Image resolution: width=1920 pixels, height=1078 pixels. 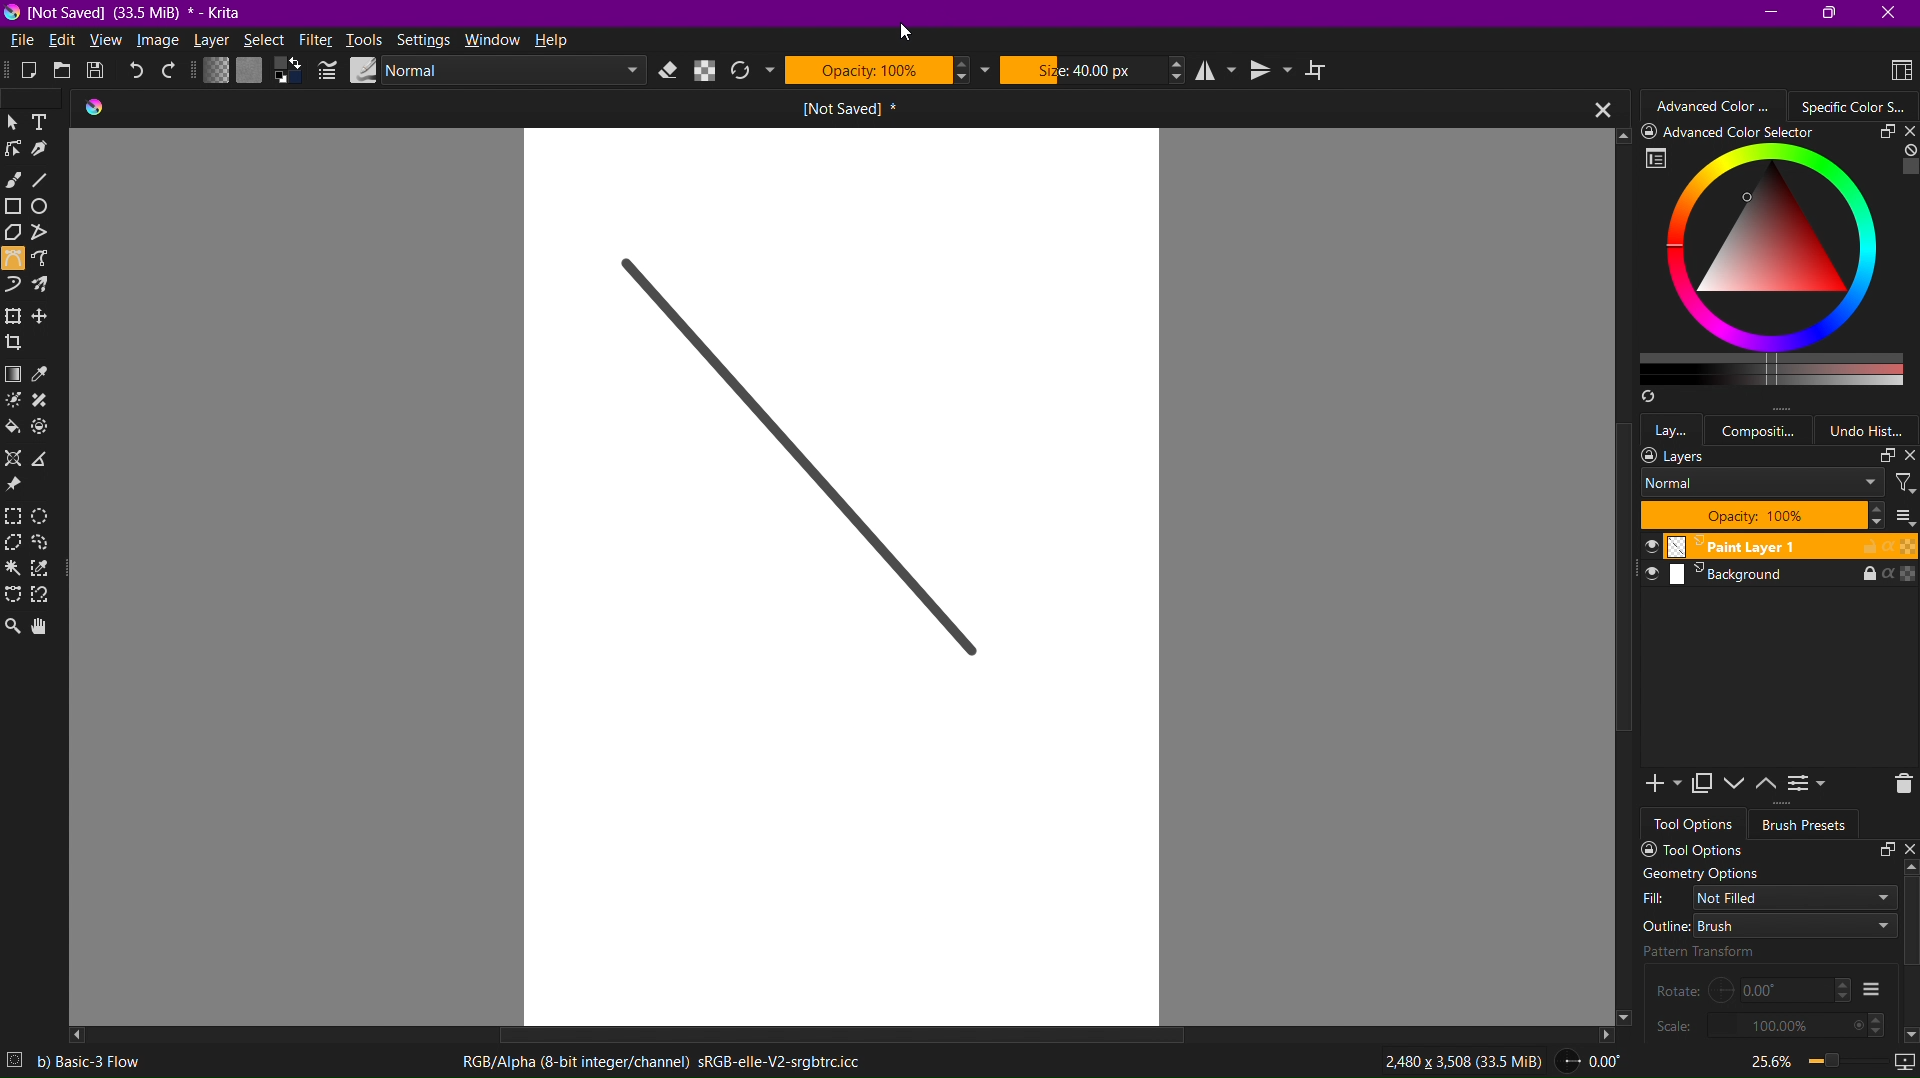 What do you see at coordinates (14, 428) in the screenshot?
I see `Fill area with color` at bounding box center [14, 428].